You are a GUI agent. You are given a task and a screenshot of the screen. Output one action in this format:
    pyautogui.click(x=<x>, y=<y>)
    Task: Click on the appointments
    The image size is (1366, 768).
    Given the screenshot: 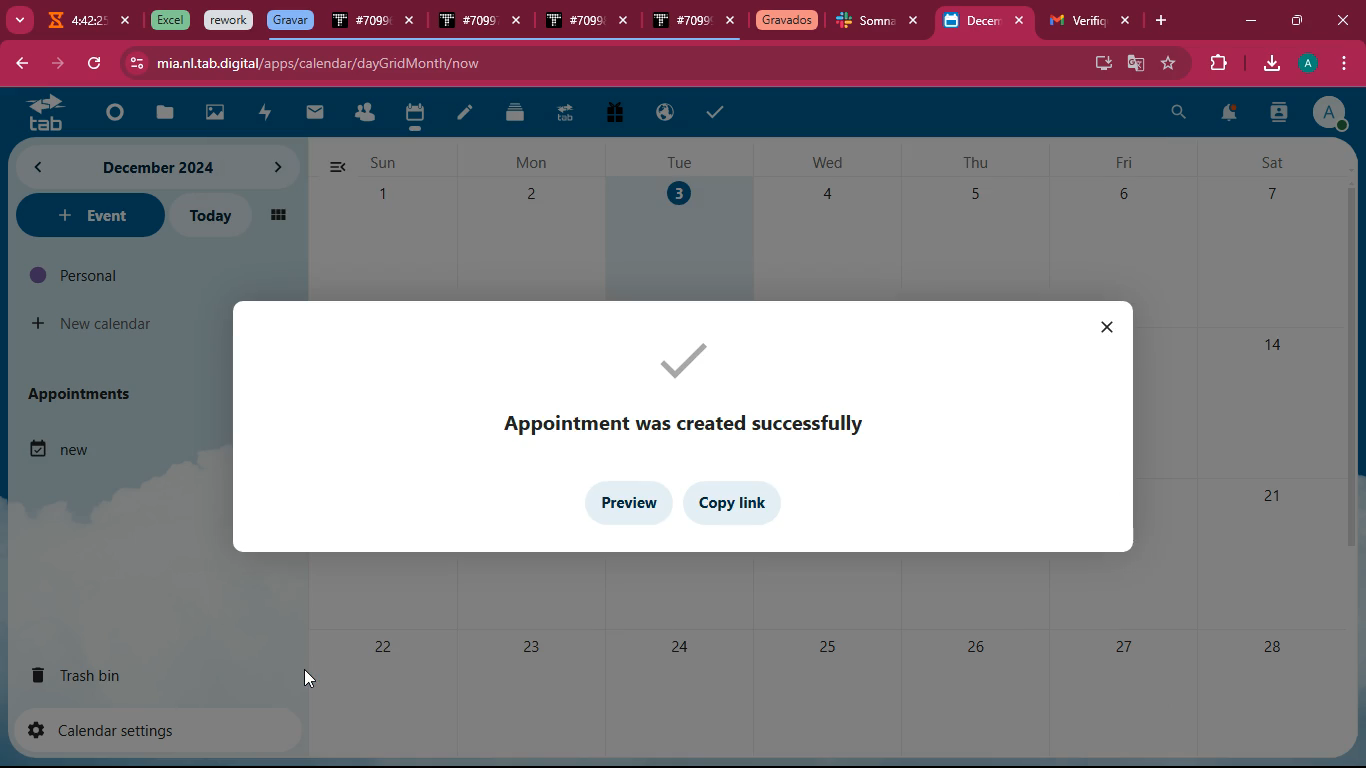 What is the action you would take?
    pyautogui.click(x=86, y=393)
    